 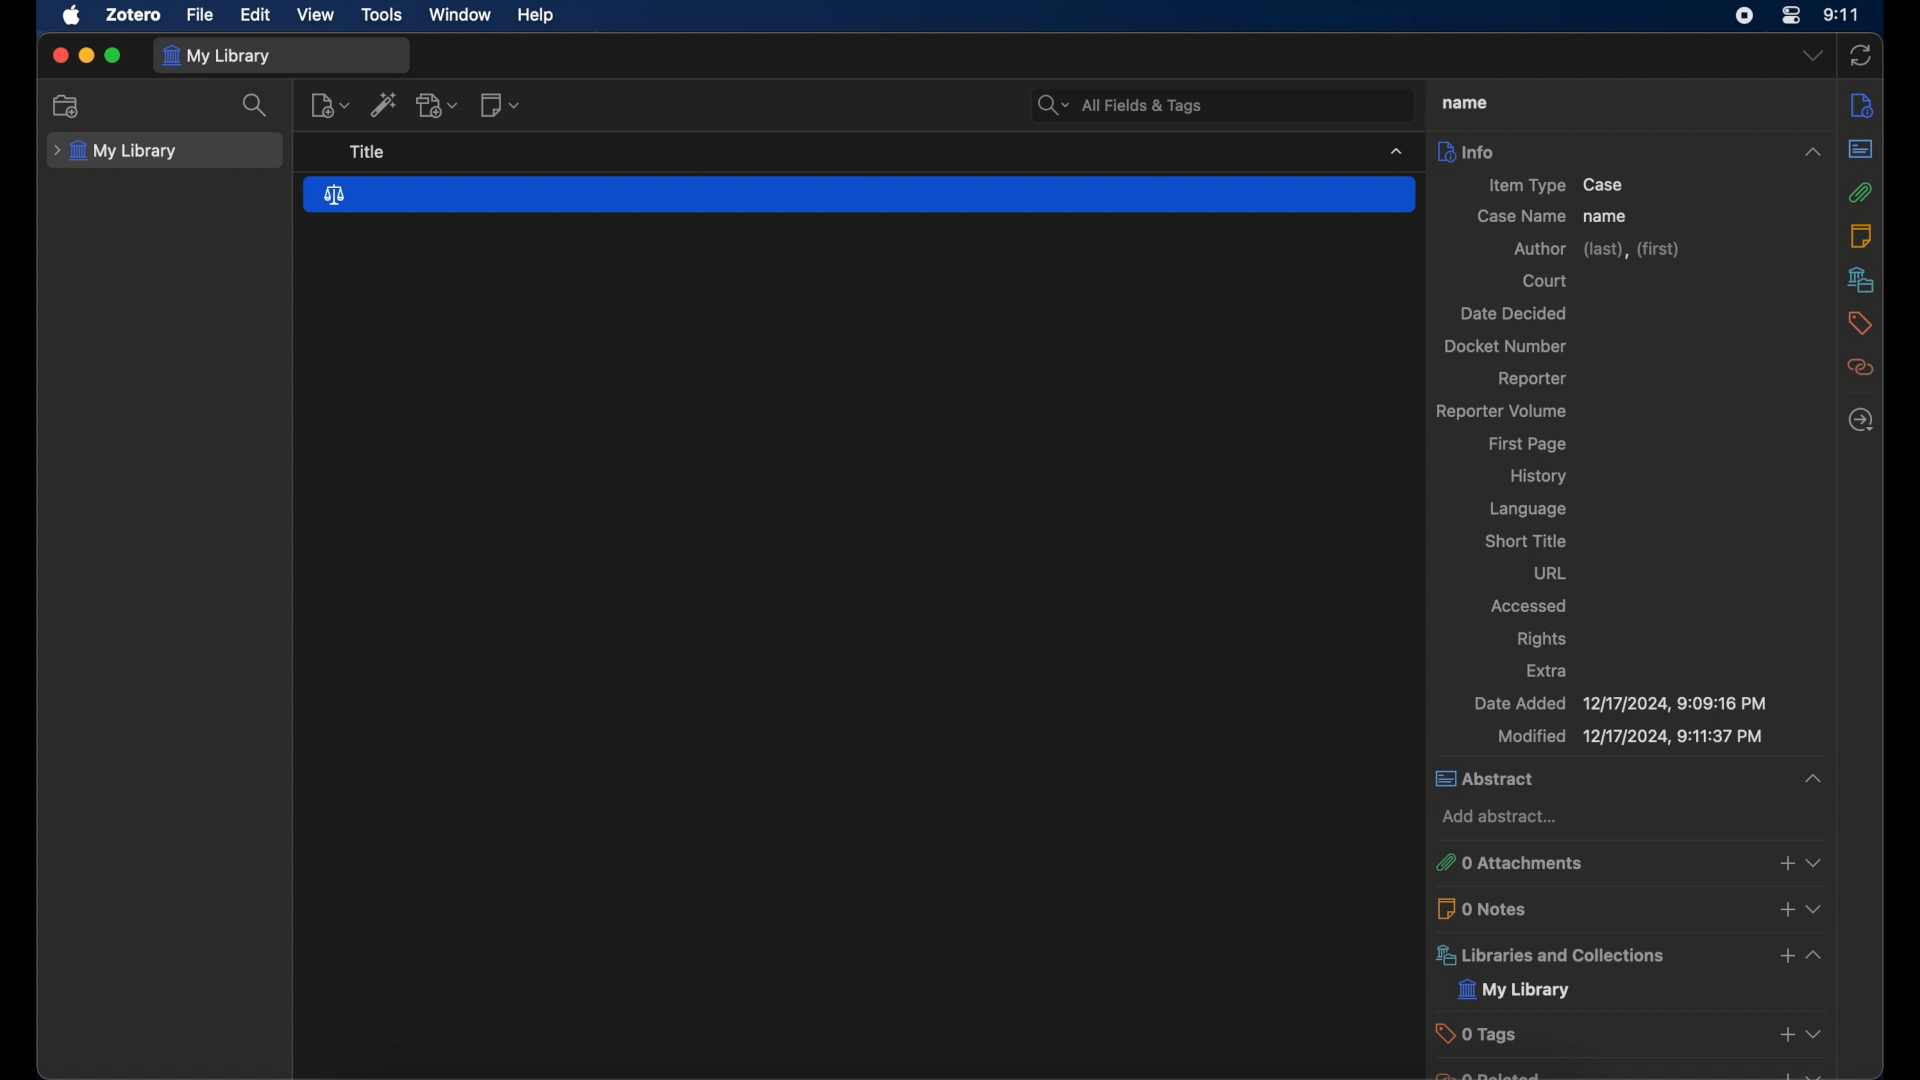 What do you see at coordinates (336, 194) in the screenshot?
I see `case` at bounding box center [336, 194].